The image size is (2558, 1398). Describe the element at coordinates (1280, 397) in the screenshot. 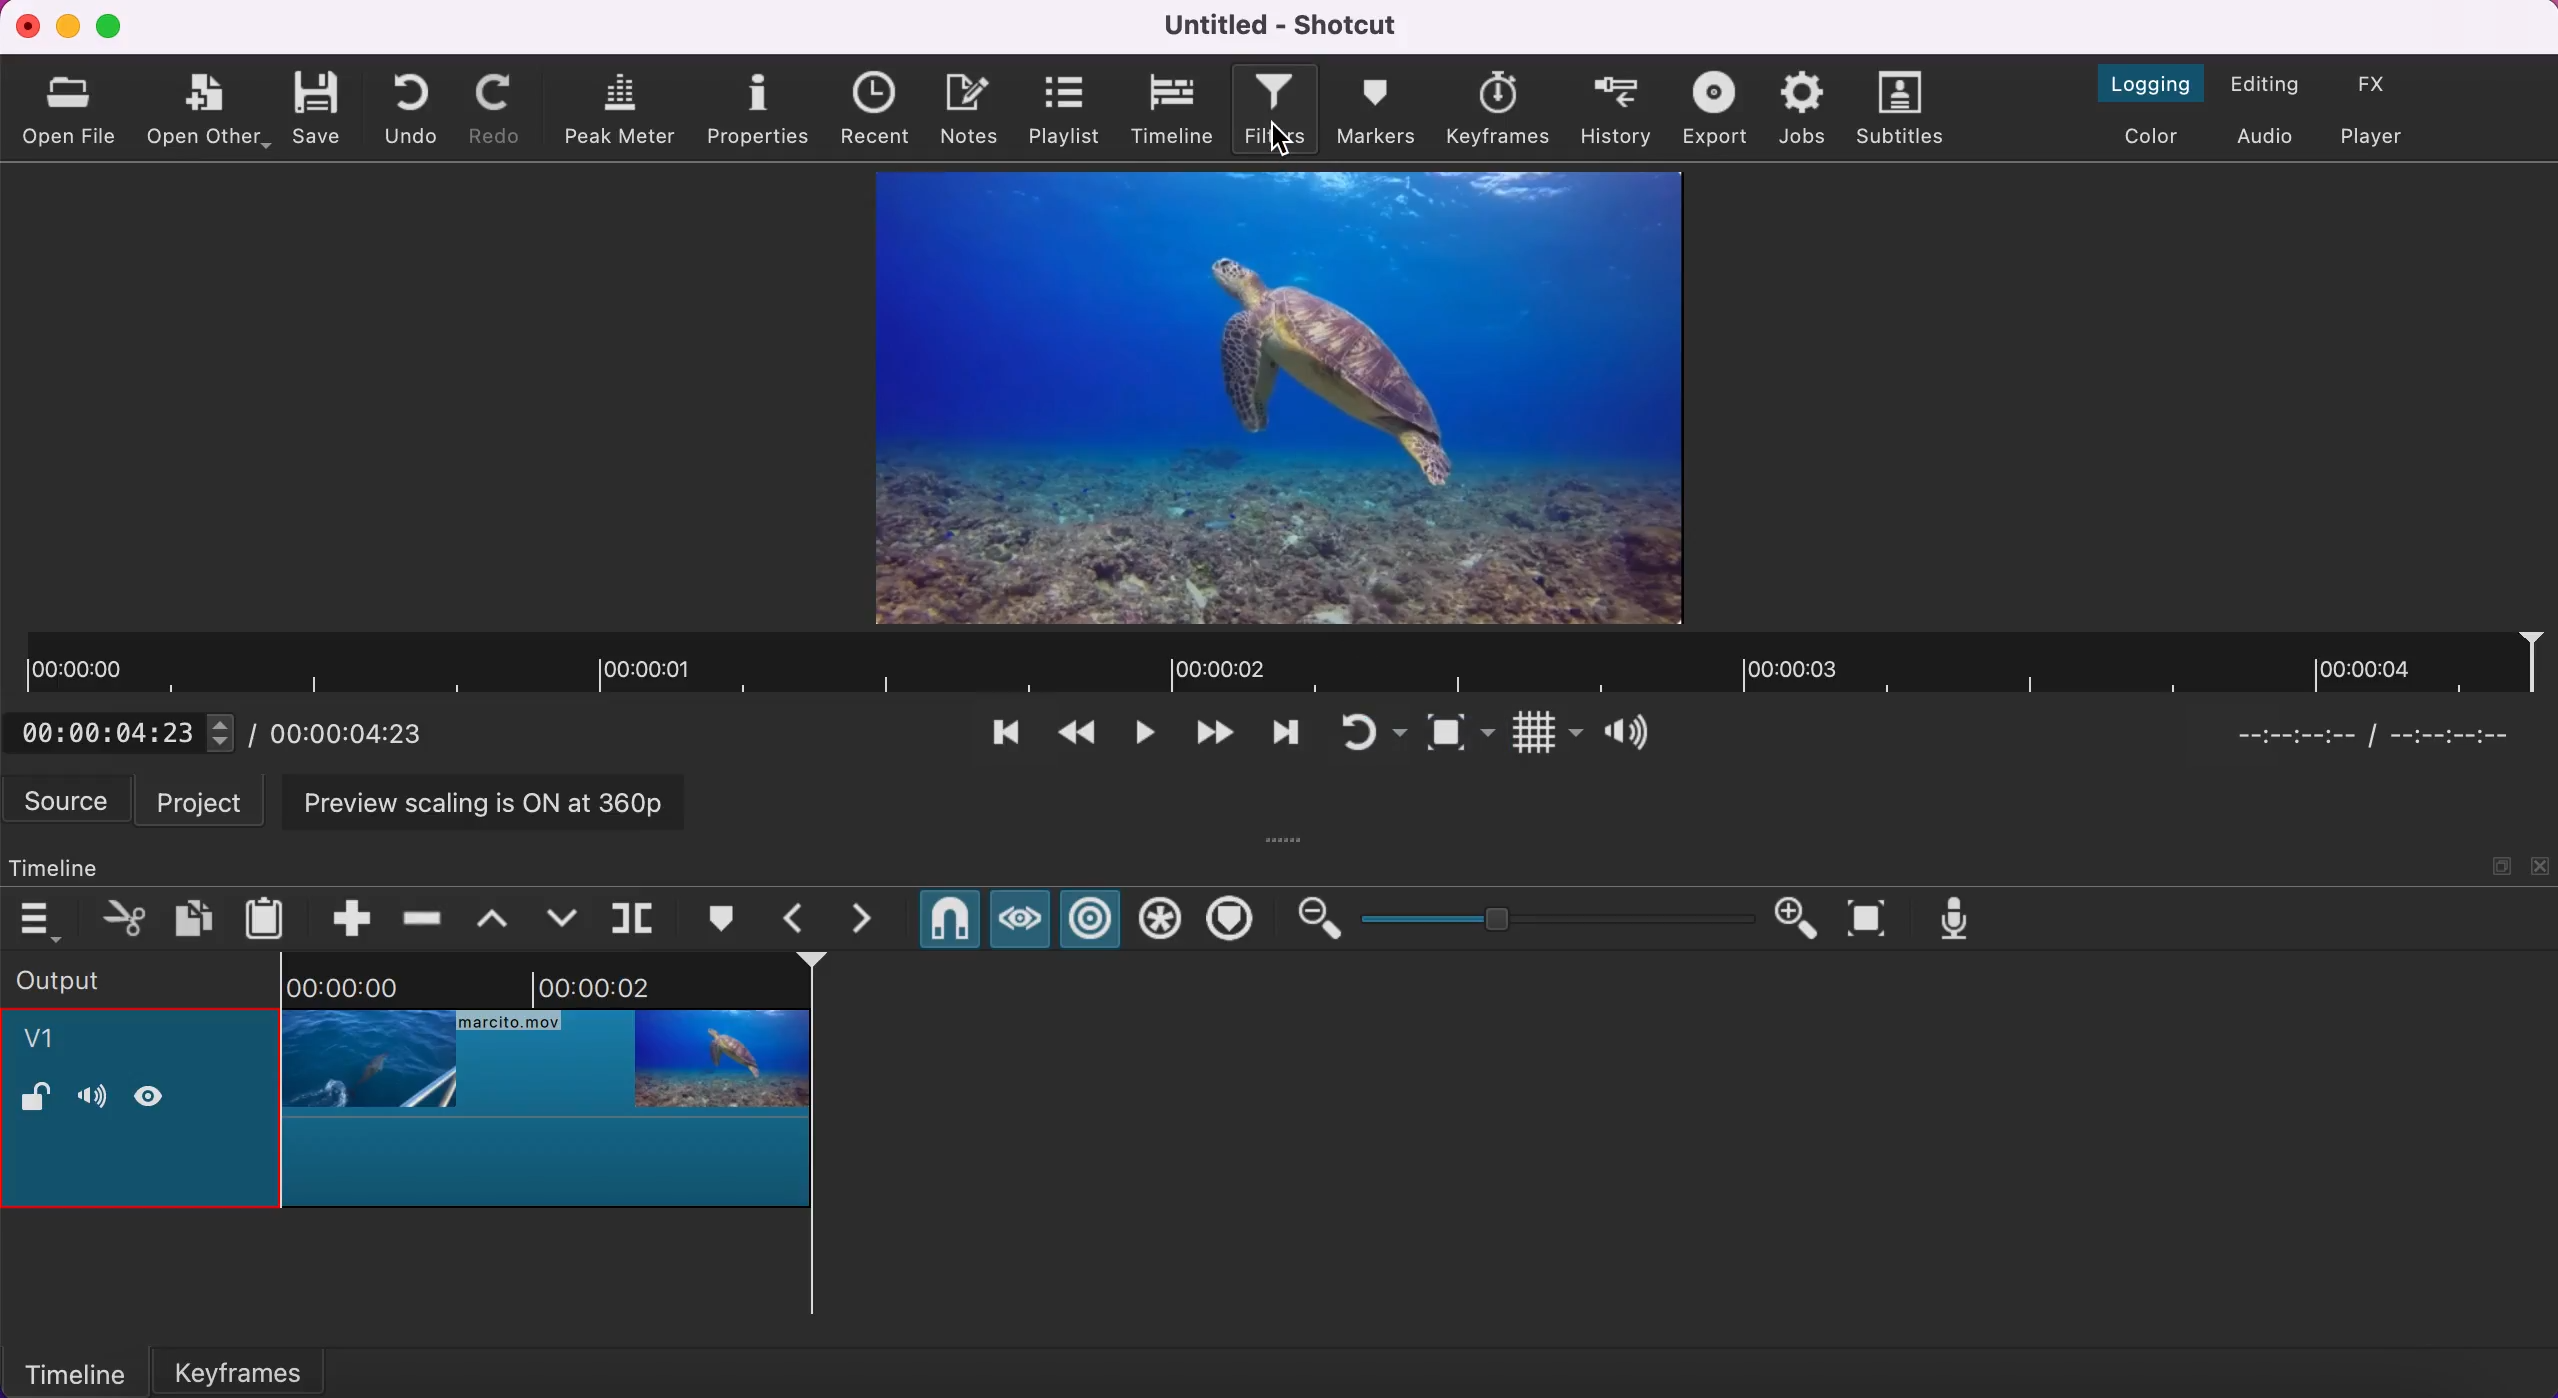

I see `clip` at that location.